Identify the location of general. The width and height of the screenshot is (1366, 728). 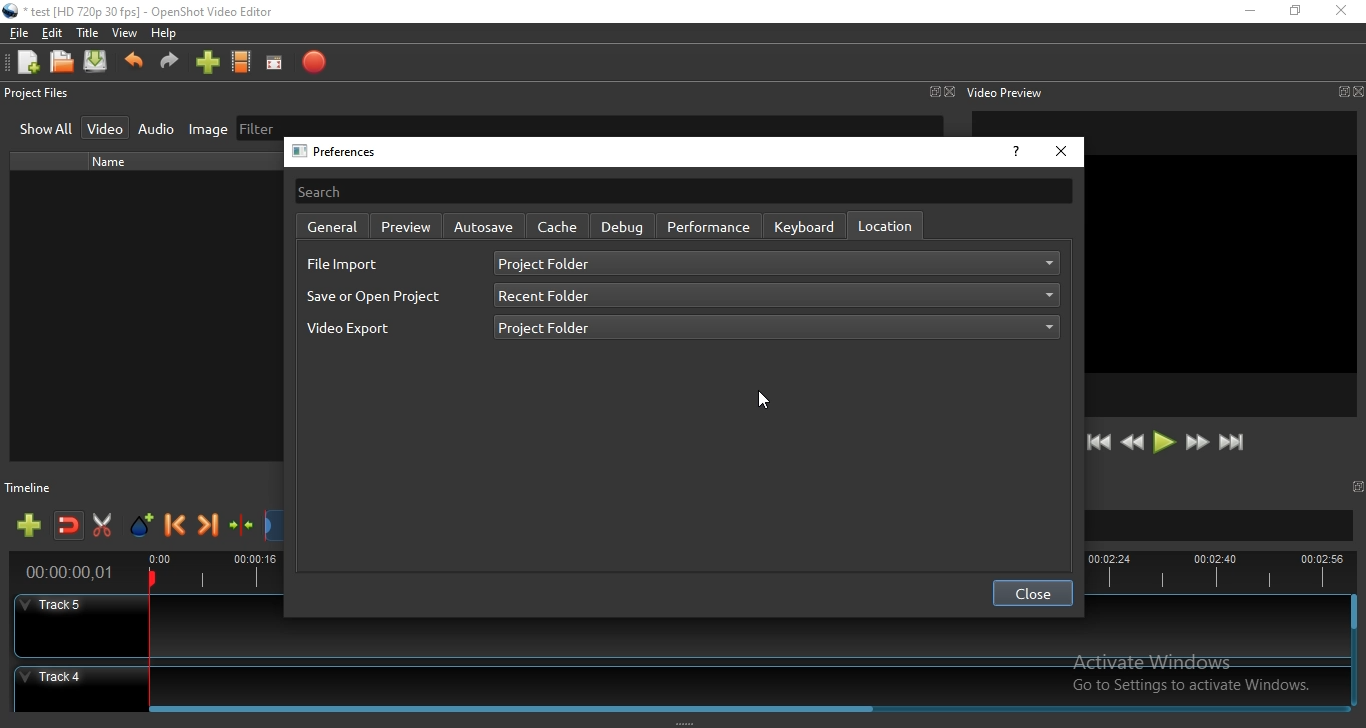
(329, 227).